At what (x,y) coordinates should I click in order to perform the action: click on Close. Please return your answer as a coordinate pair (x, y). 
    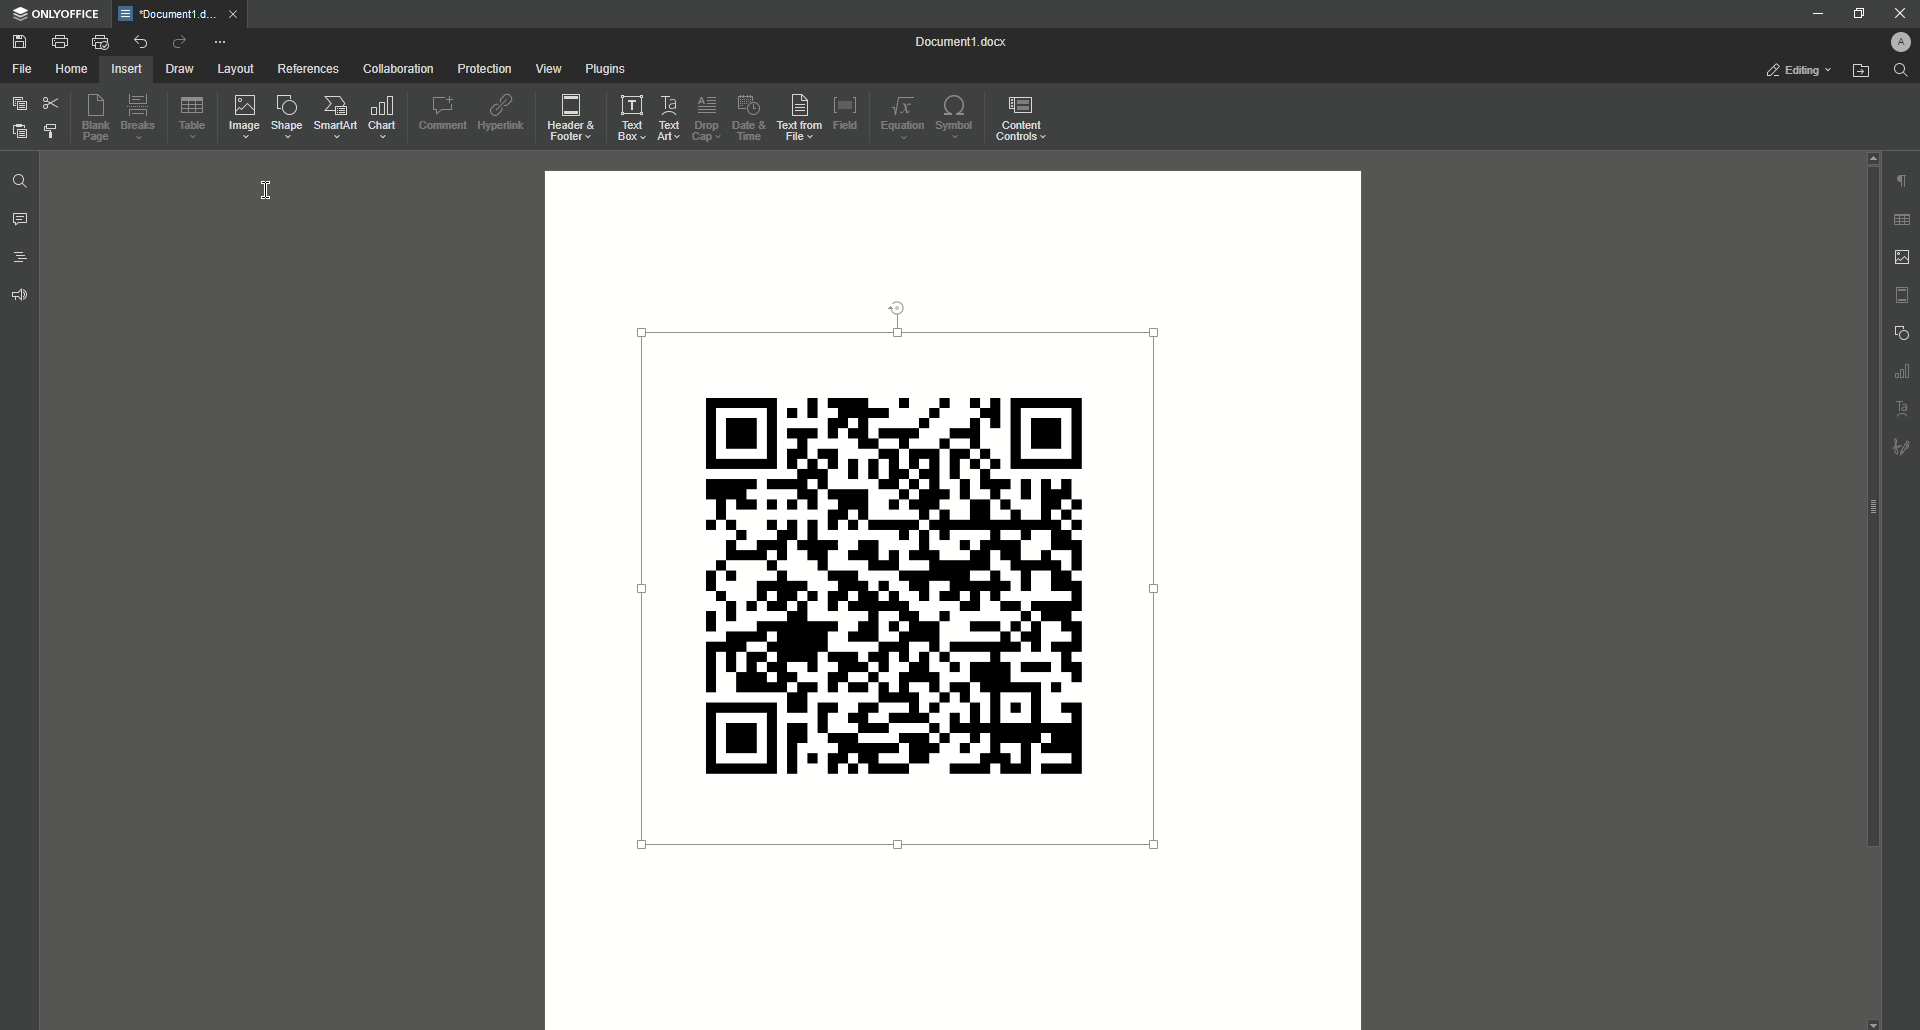
    Looking at the image, I should click on (1896, 13).